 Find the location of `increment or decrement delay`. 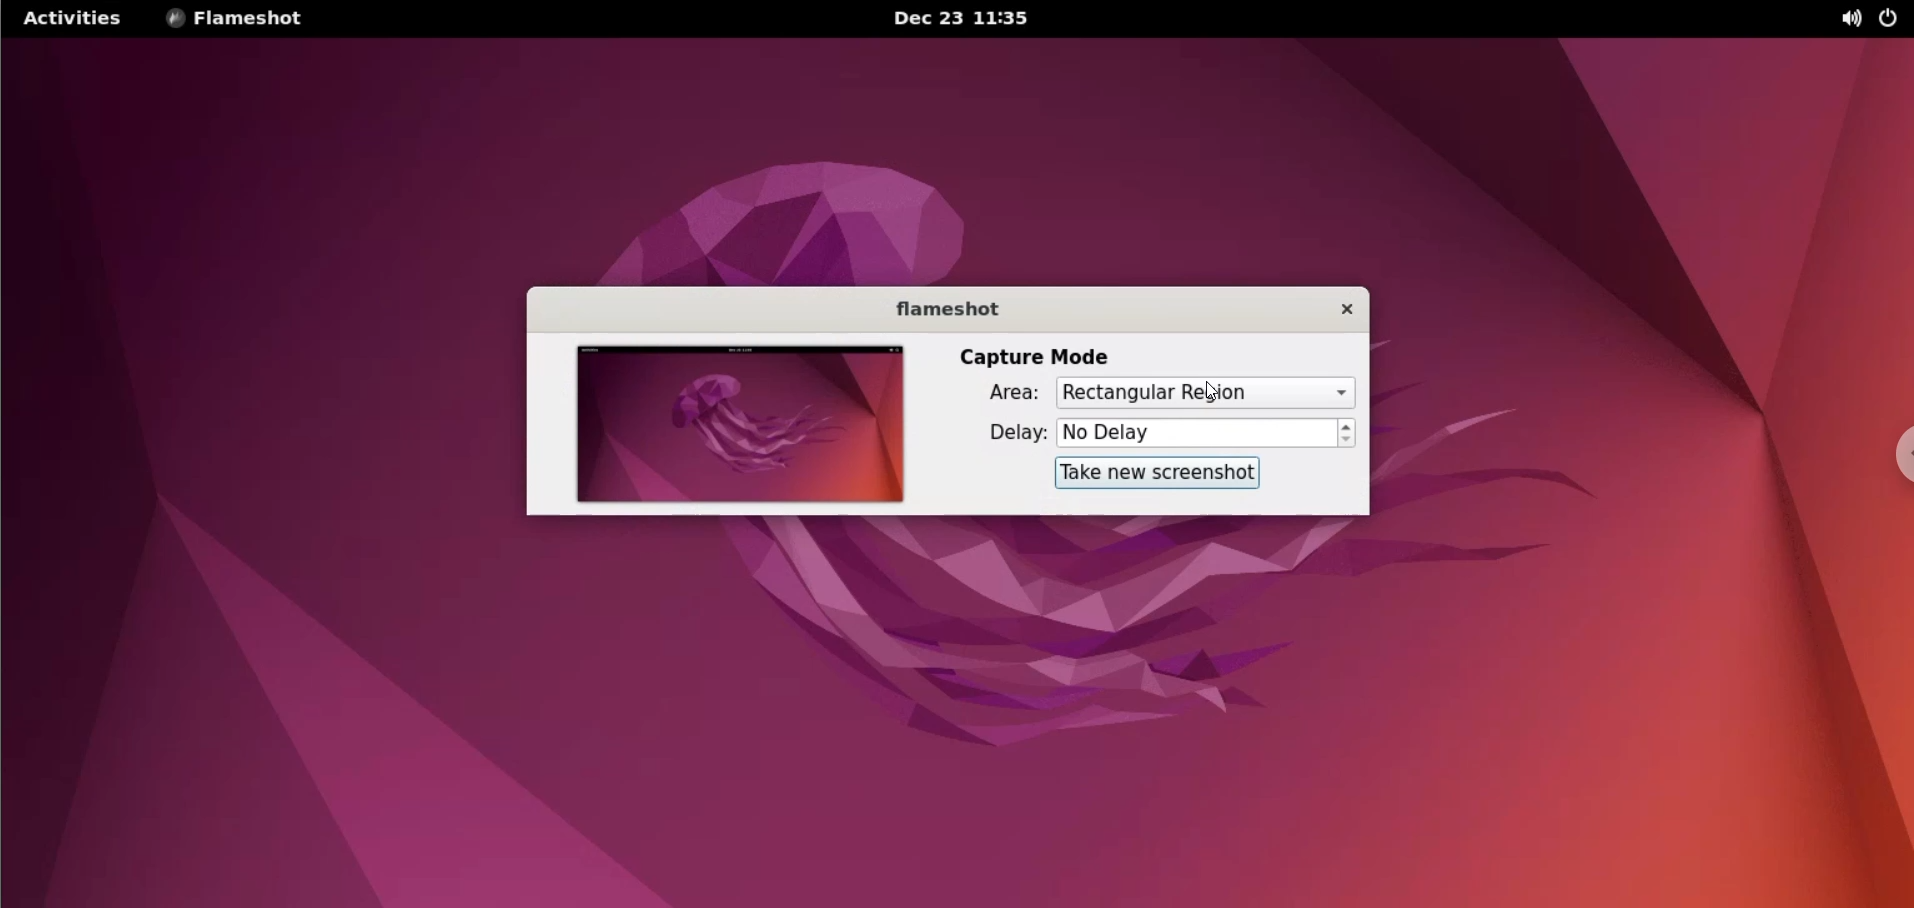

increment or decrement delay is located at coordinates (1345, 433).